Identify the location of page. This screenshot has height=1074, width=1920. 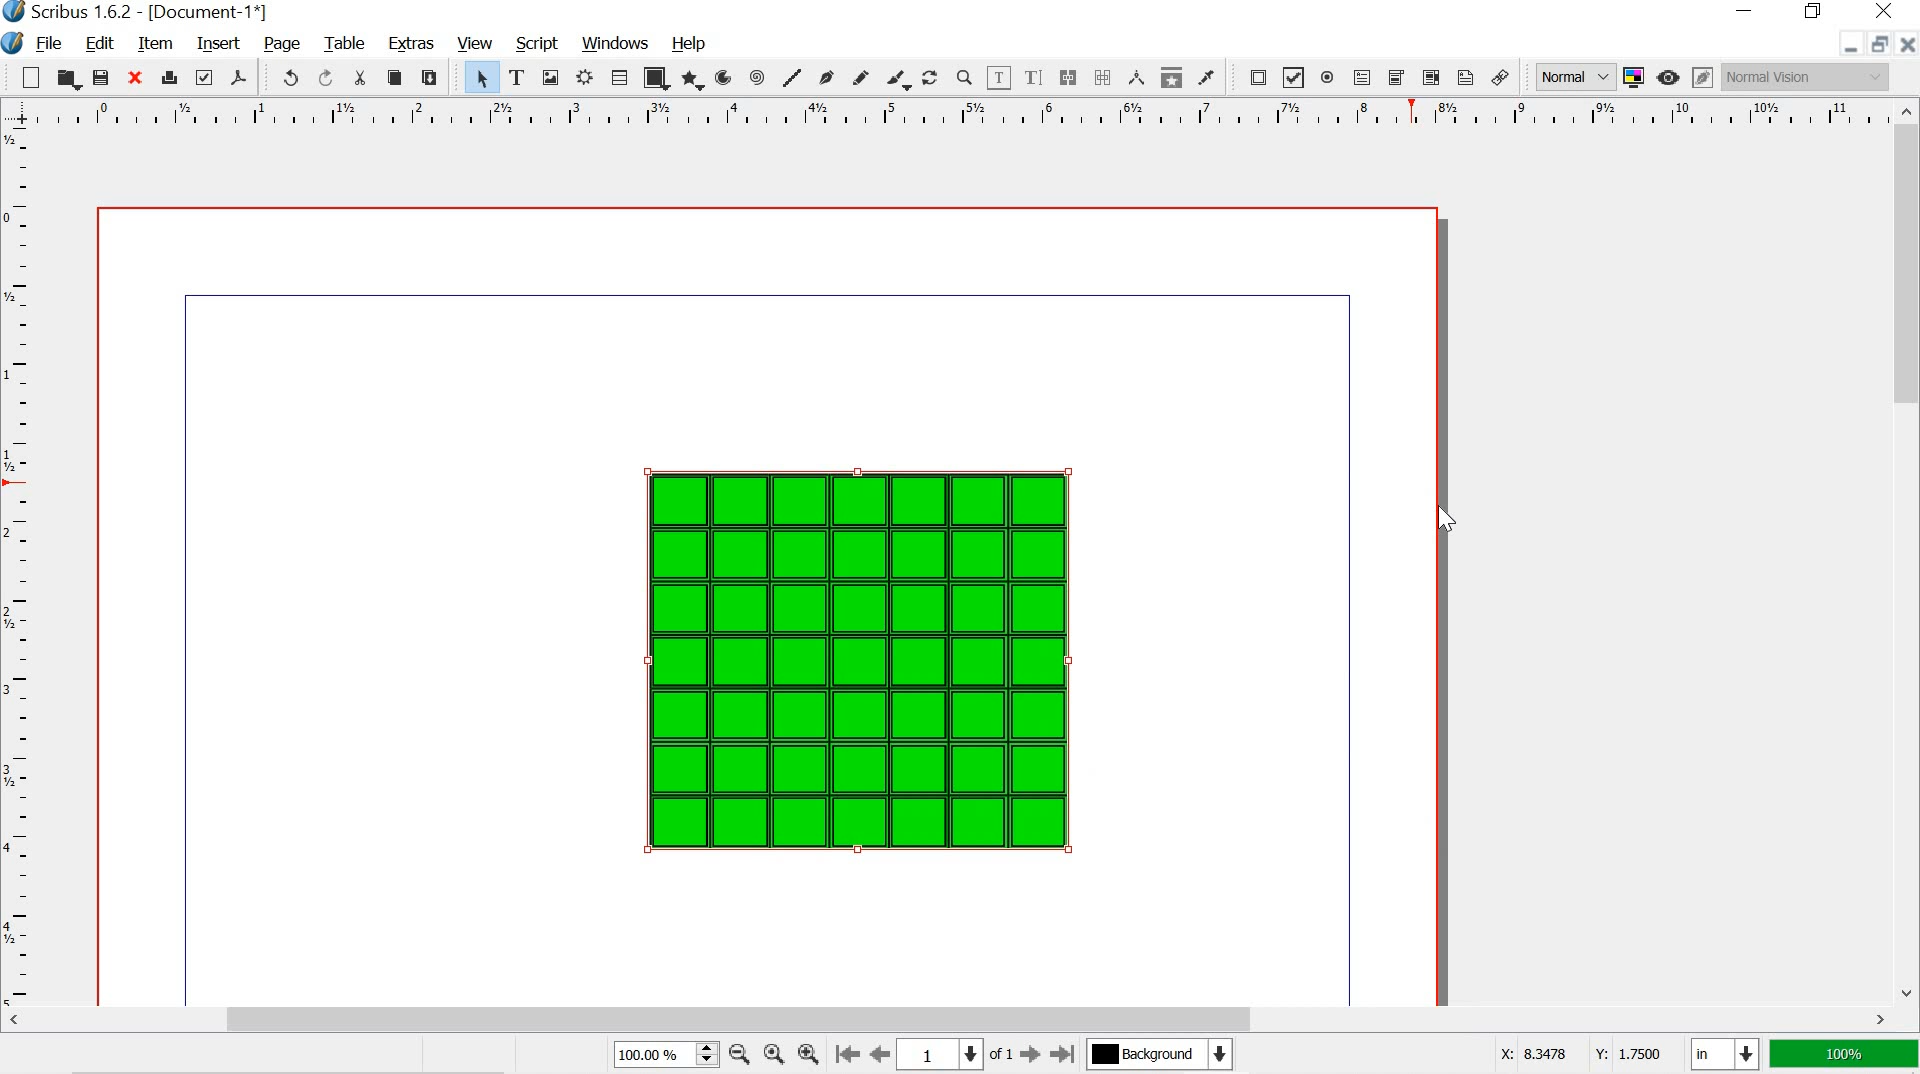
(283, 44).